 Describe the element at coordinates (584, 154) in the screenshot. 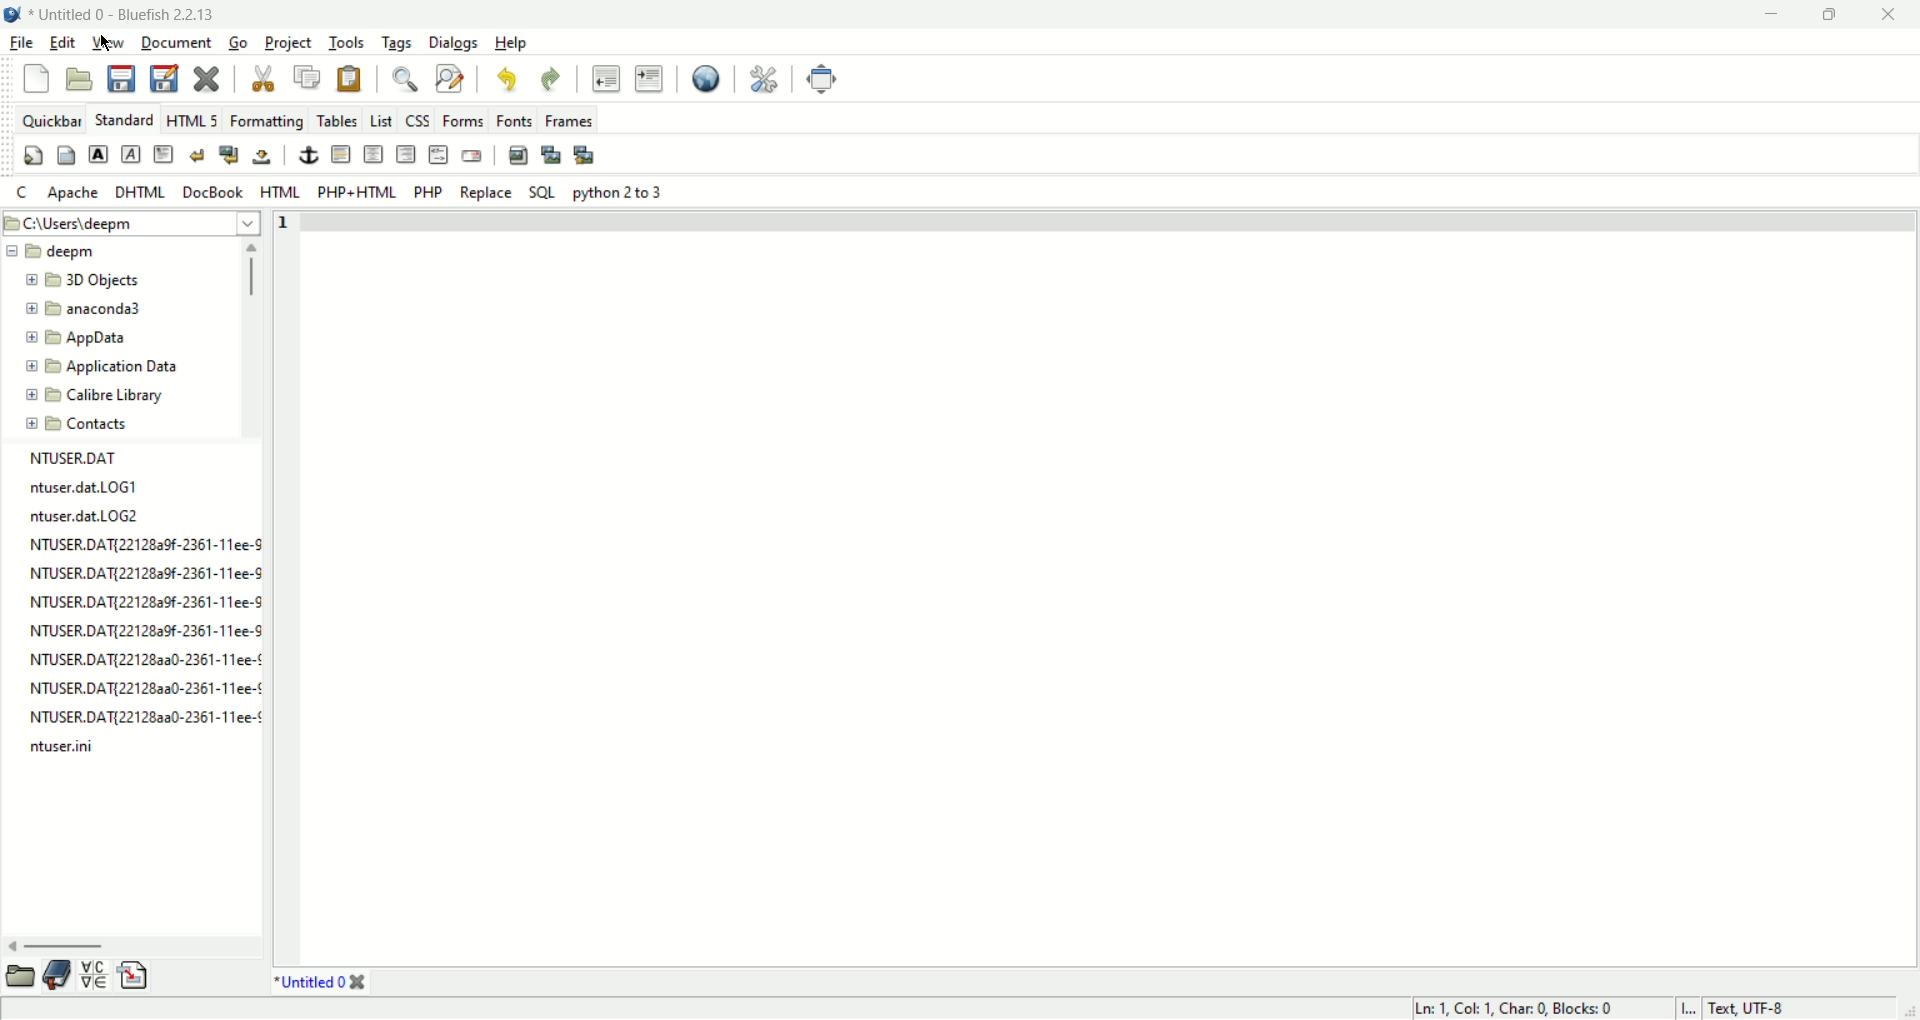

I see `multi thumbnail` at that location.